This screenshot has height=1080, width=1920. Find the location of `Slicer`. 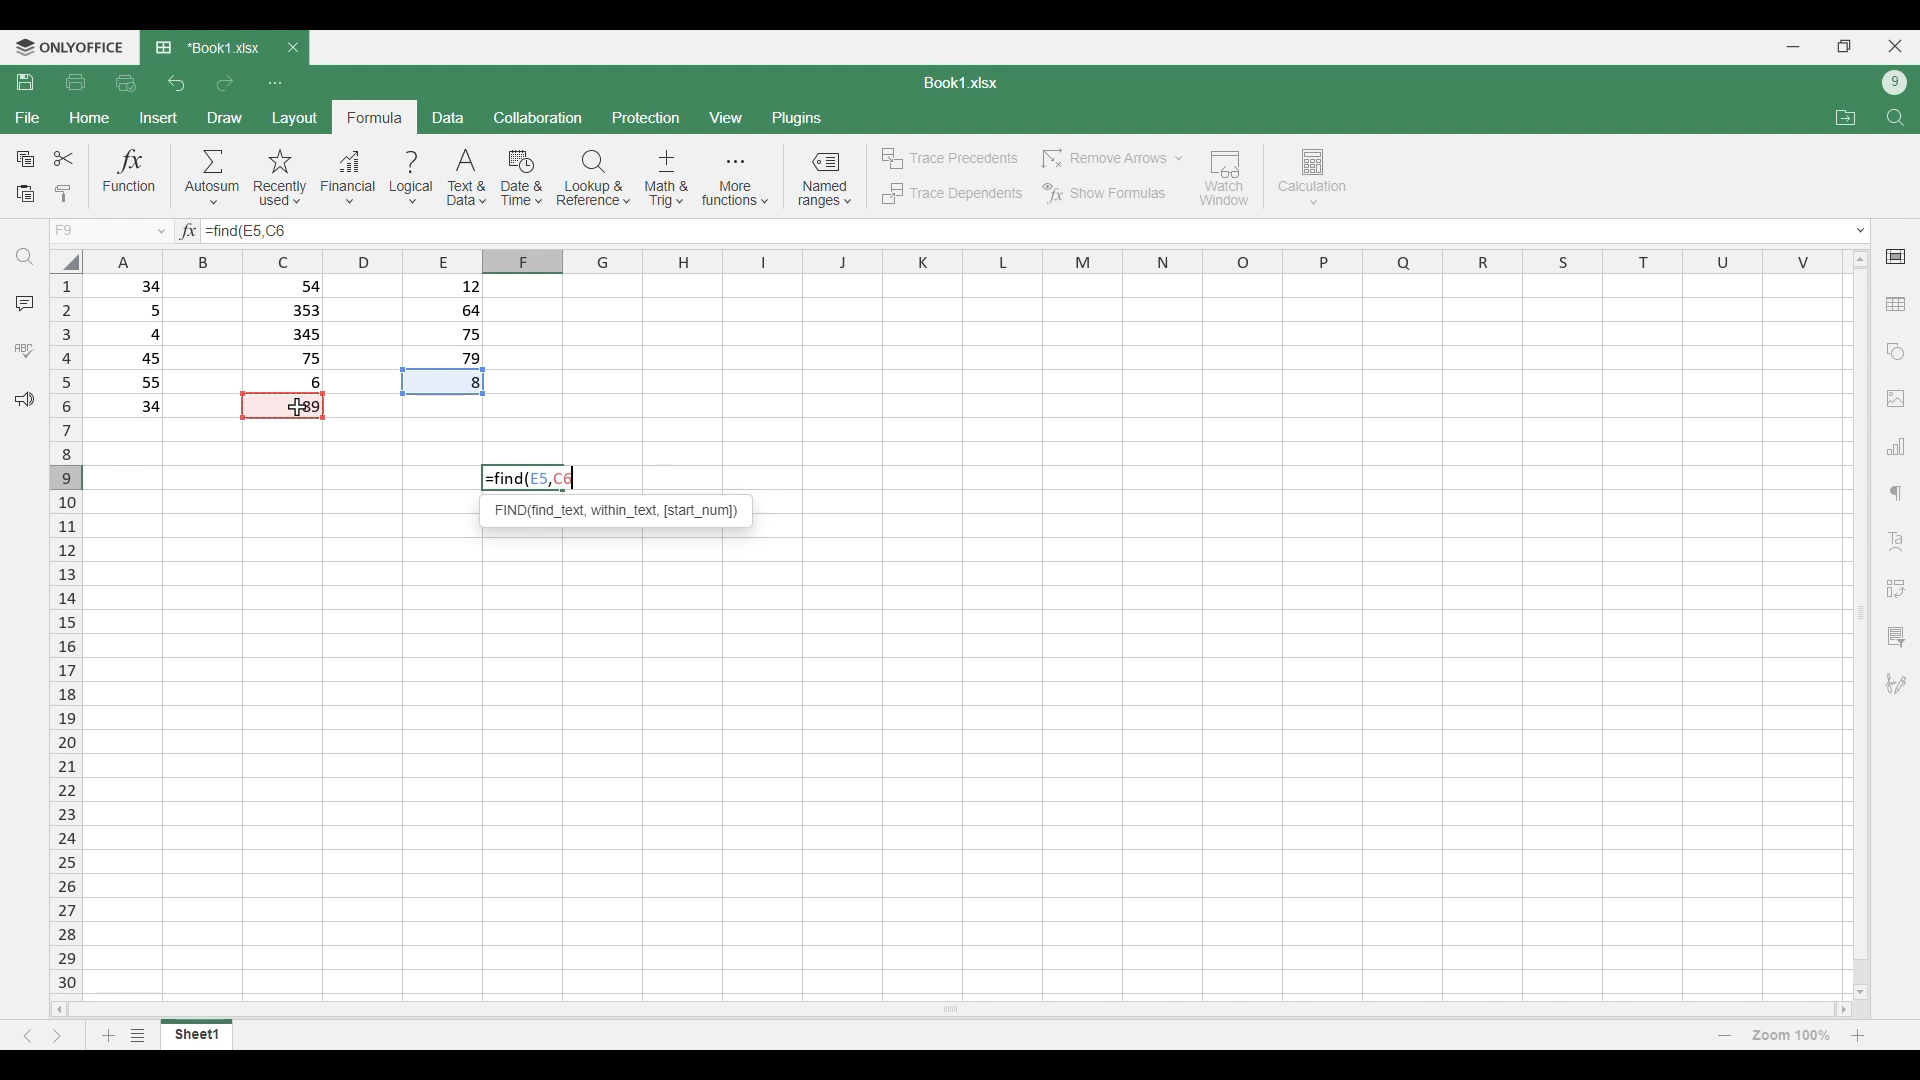

Slicer is located at coordinates (1895, 637).